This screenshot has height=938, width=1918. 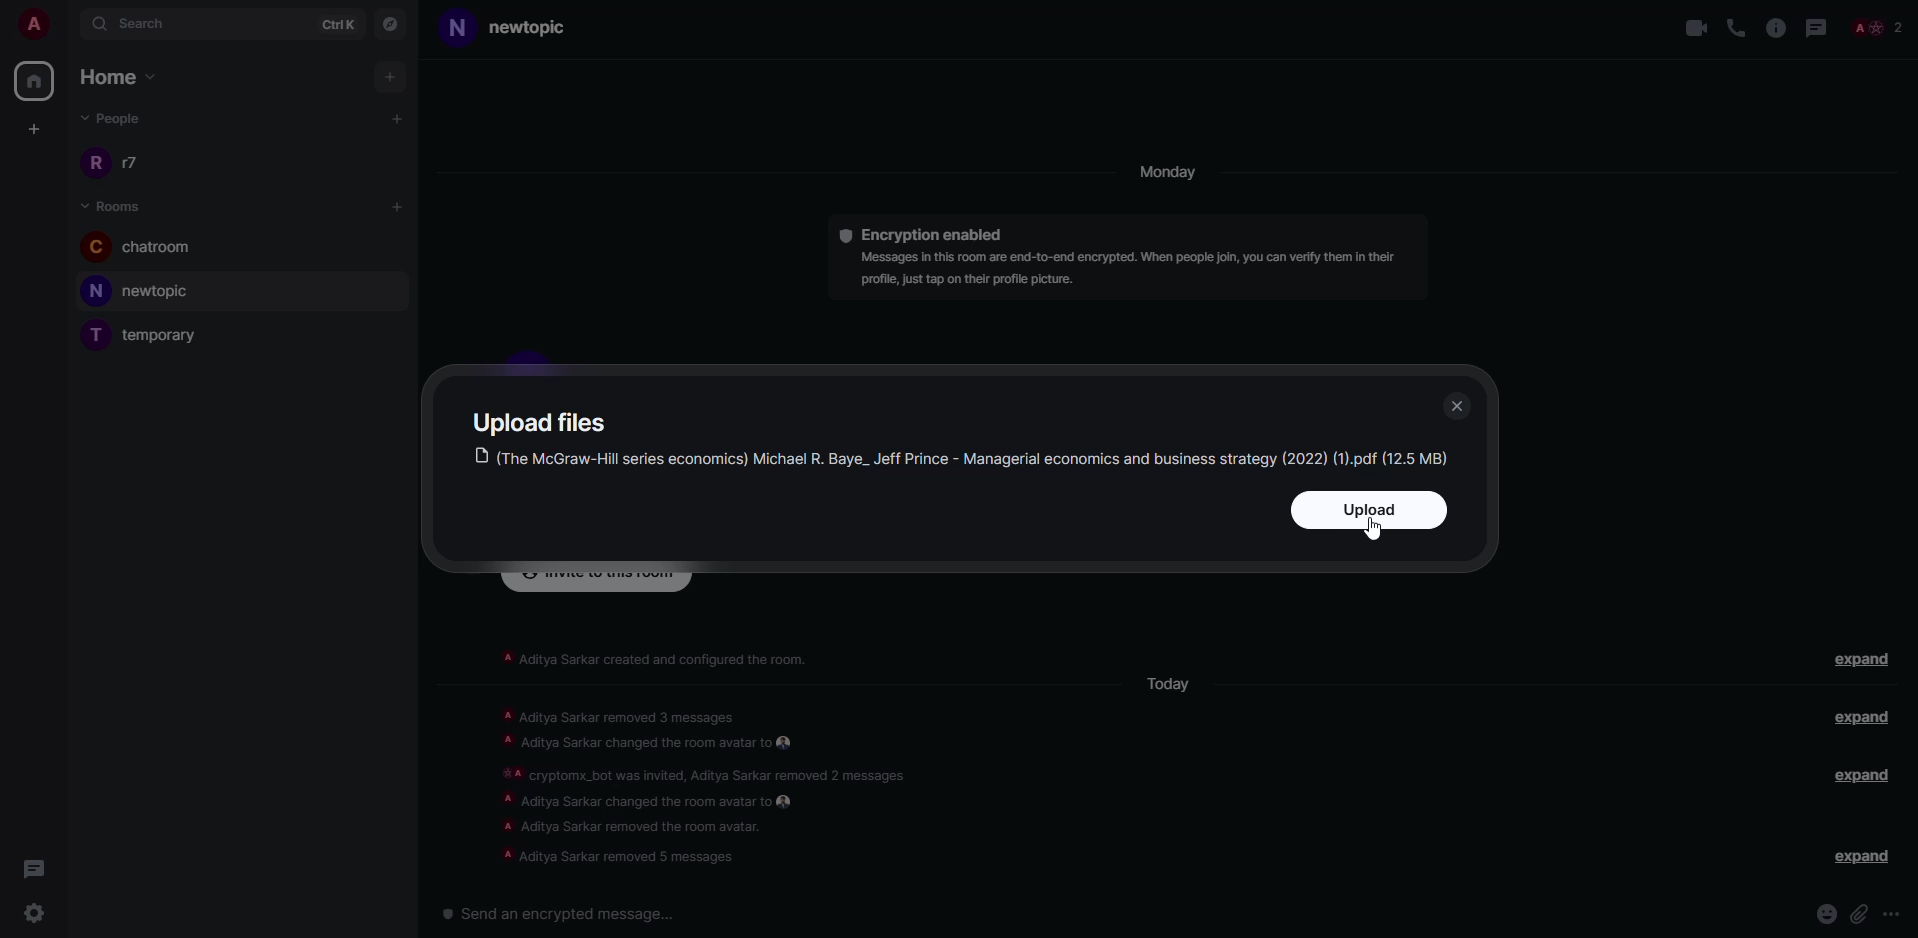 I want to click on ctrlK, so click(x=341, y=23).